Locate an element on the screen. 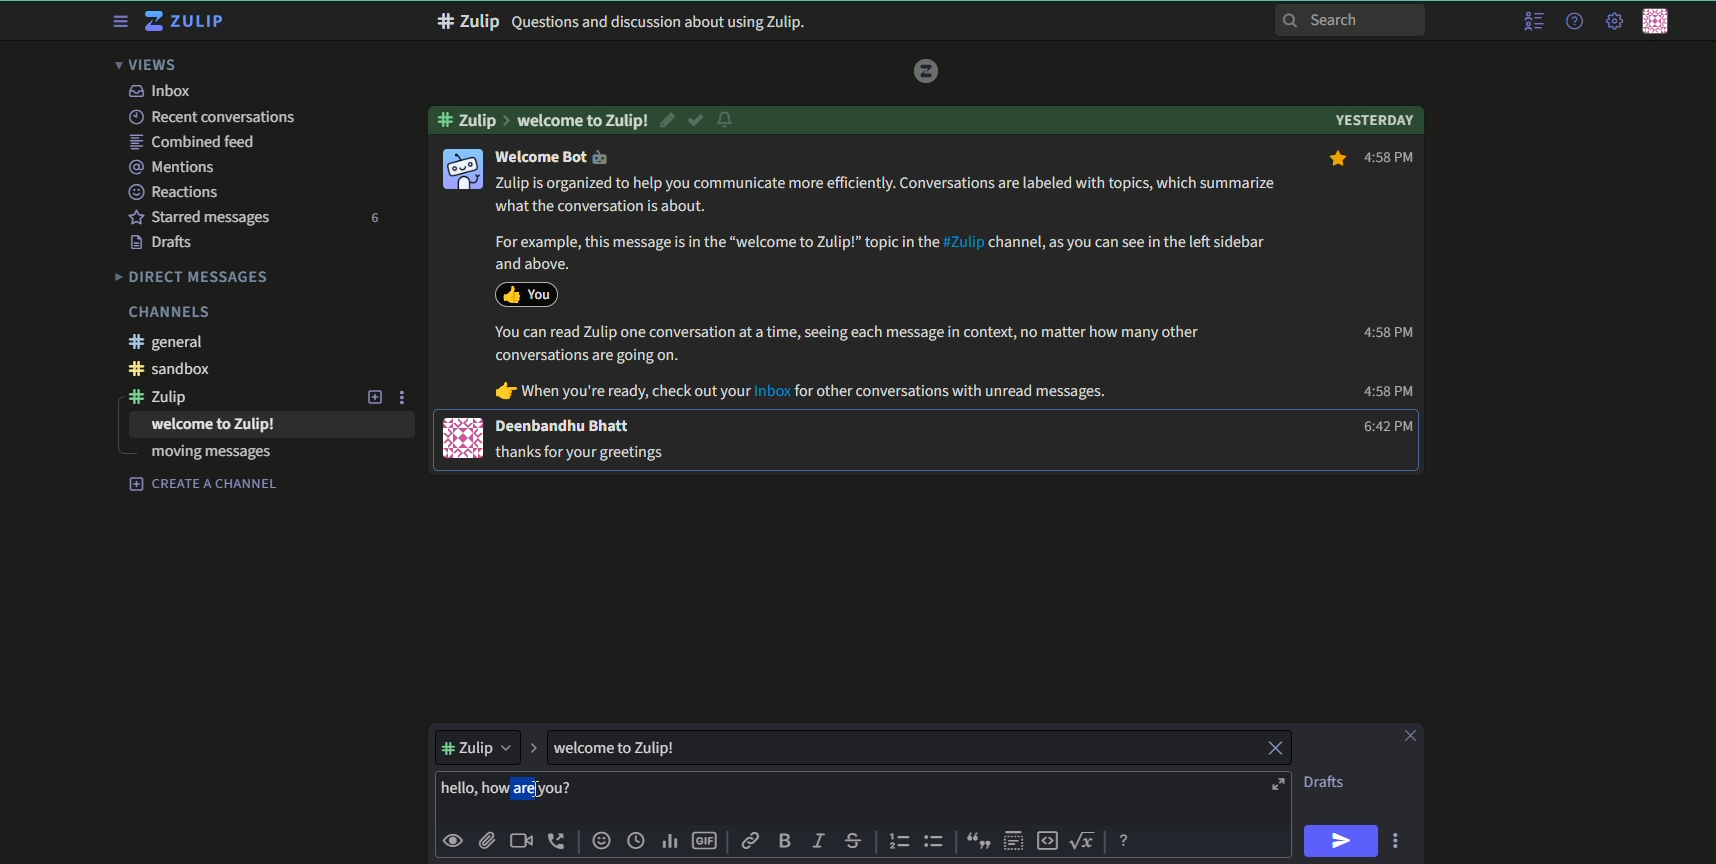 This screenshot has width=1716, height=864. welcome Bot is located at coordinates (552, 157).